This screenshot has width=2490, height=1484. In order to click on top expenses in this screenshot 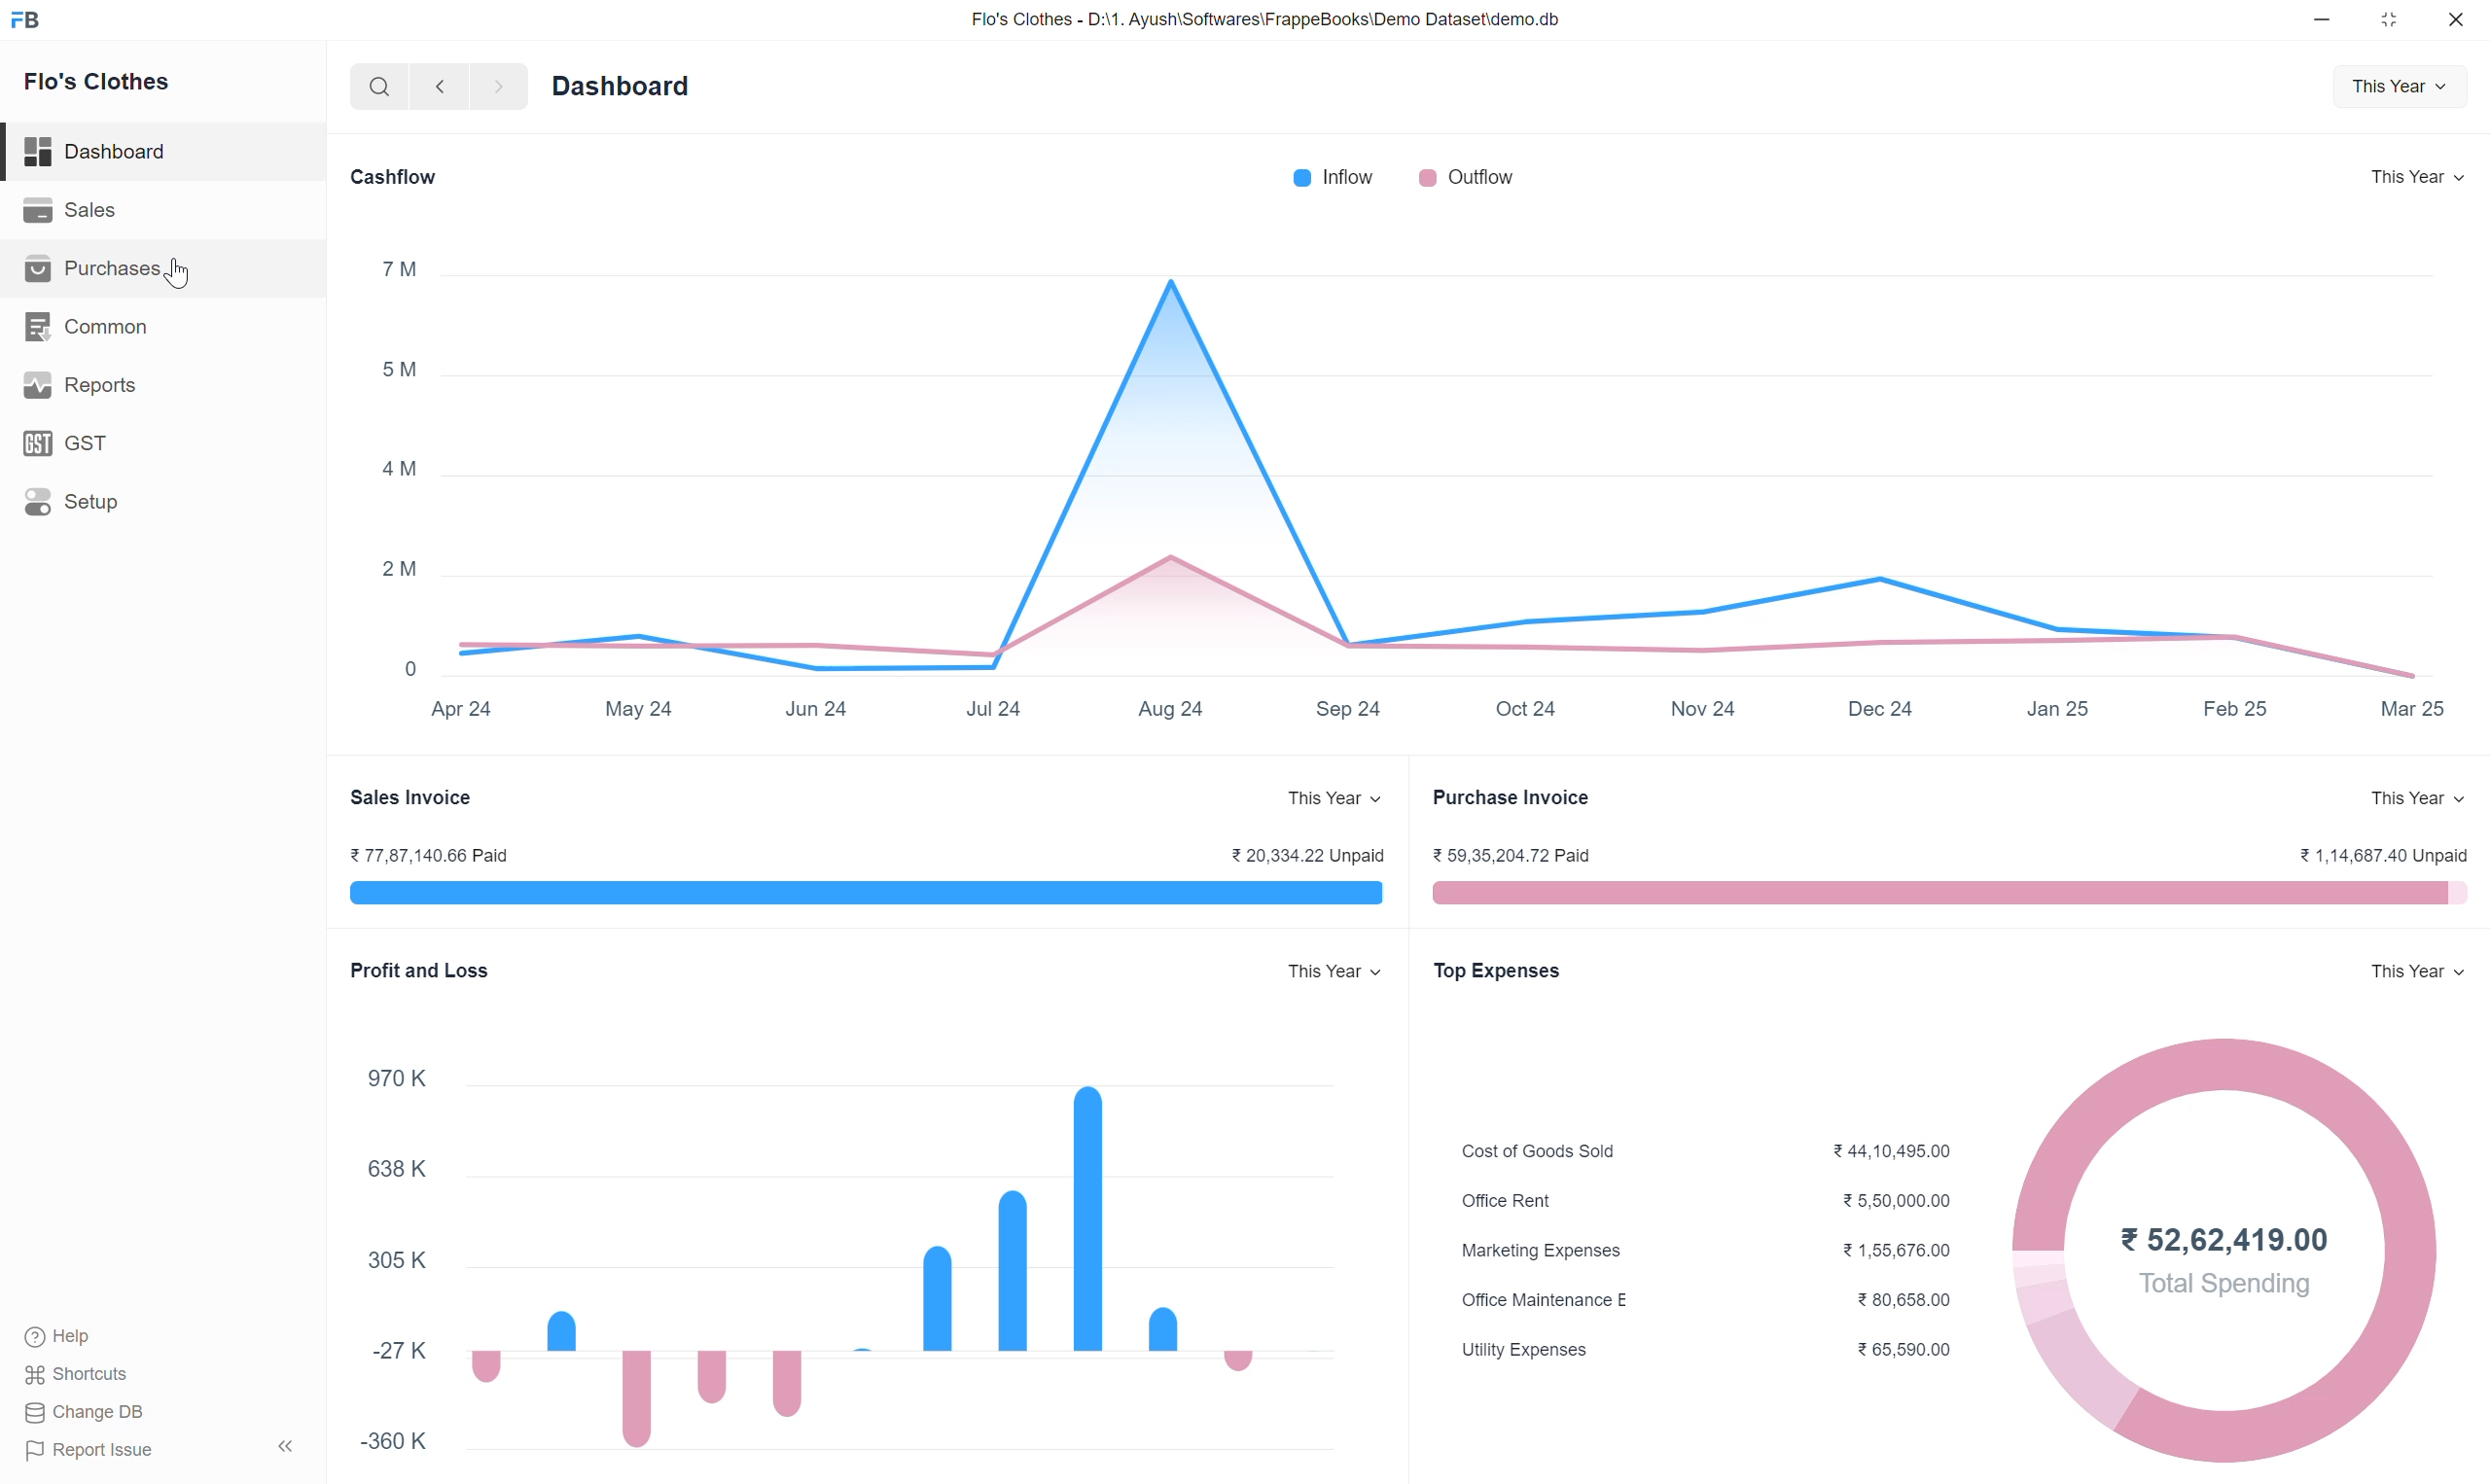, I will do `click(1503, 974)`.